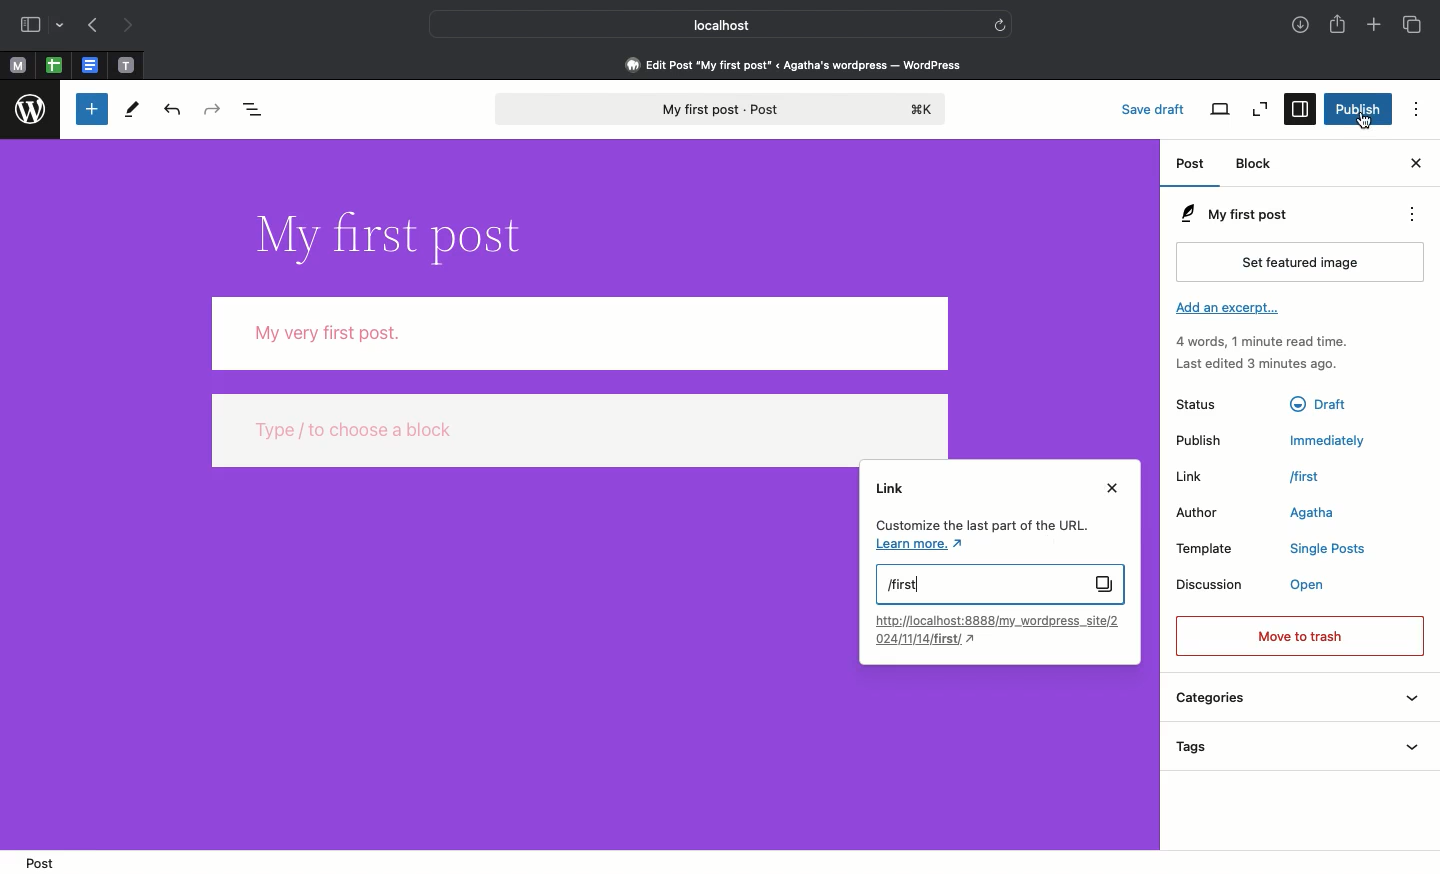 This screenshot has width=1440, height=874. Describe the element at coordinates (1261, 165) in the screenshot. I see `Block` at that location.